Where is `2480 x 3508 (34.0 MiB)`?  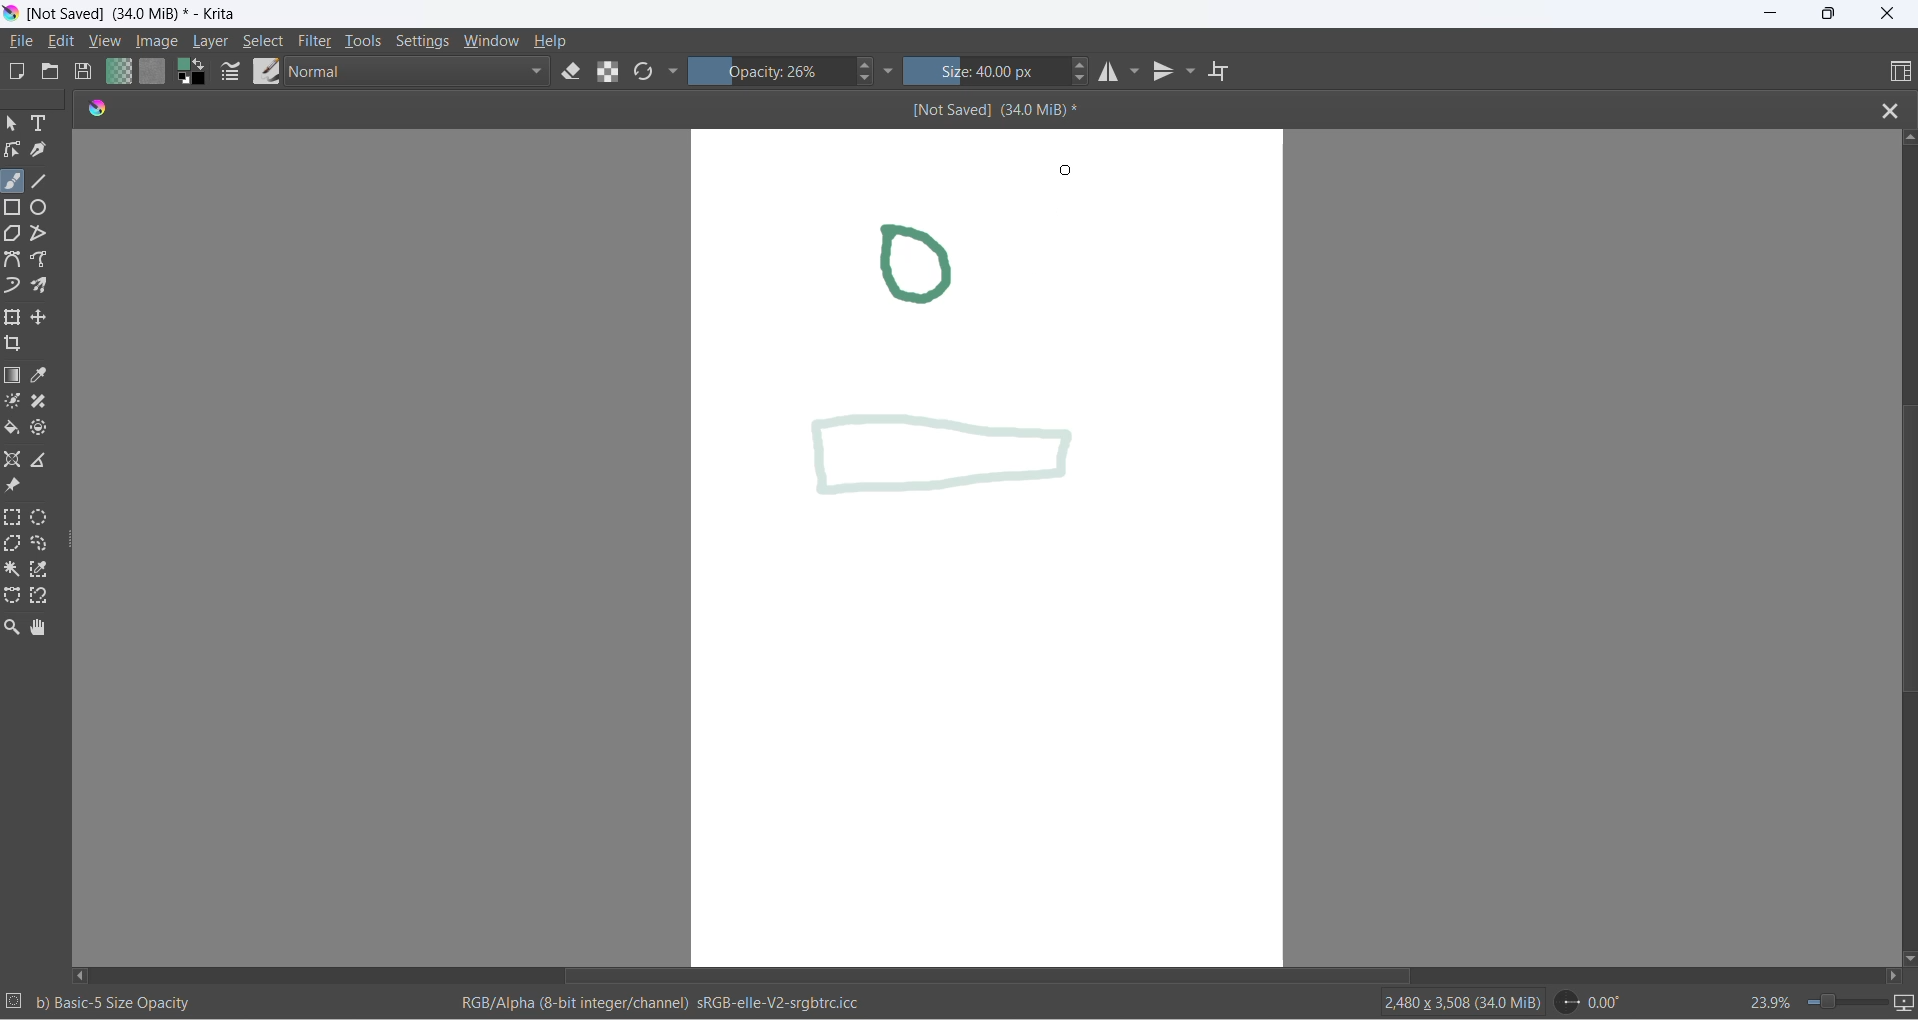 2480 x 3508 (34.0 MiB) is located at coordinates (1452, 1003).